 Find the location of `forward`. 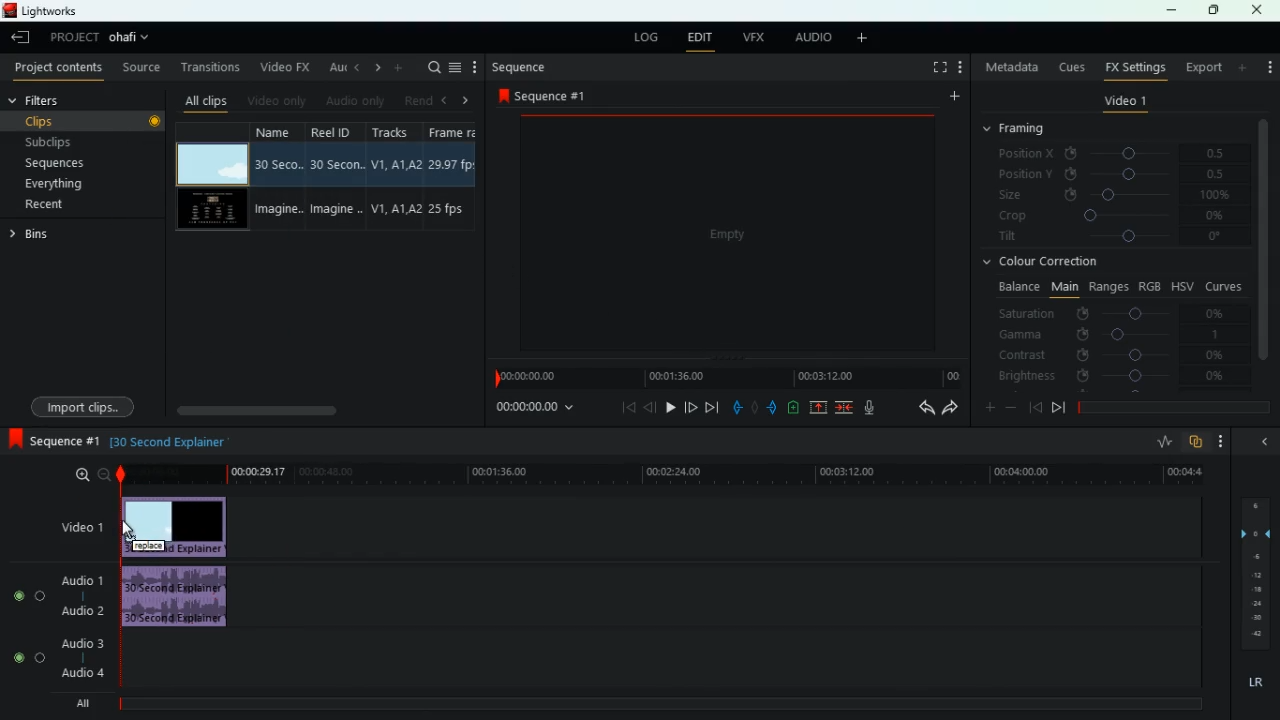

forward is located at coordinates (950, 409).